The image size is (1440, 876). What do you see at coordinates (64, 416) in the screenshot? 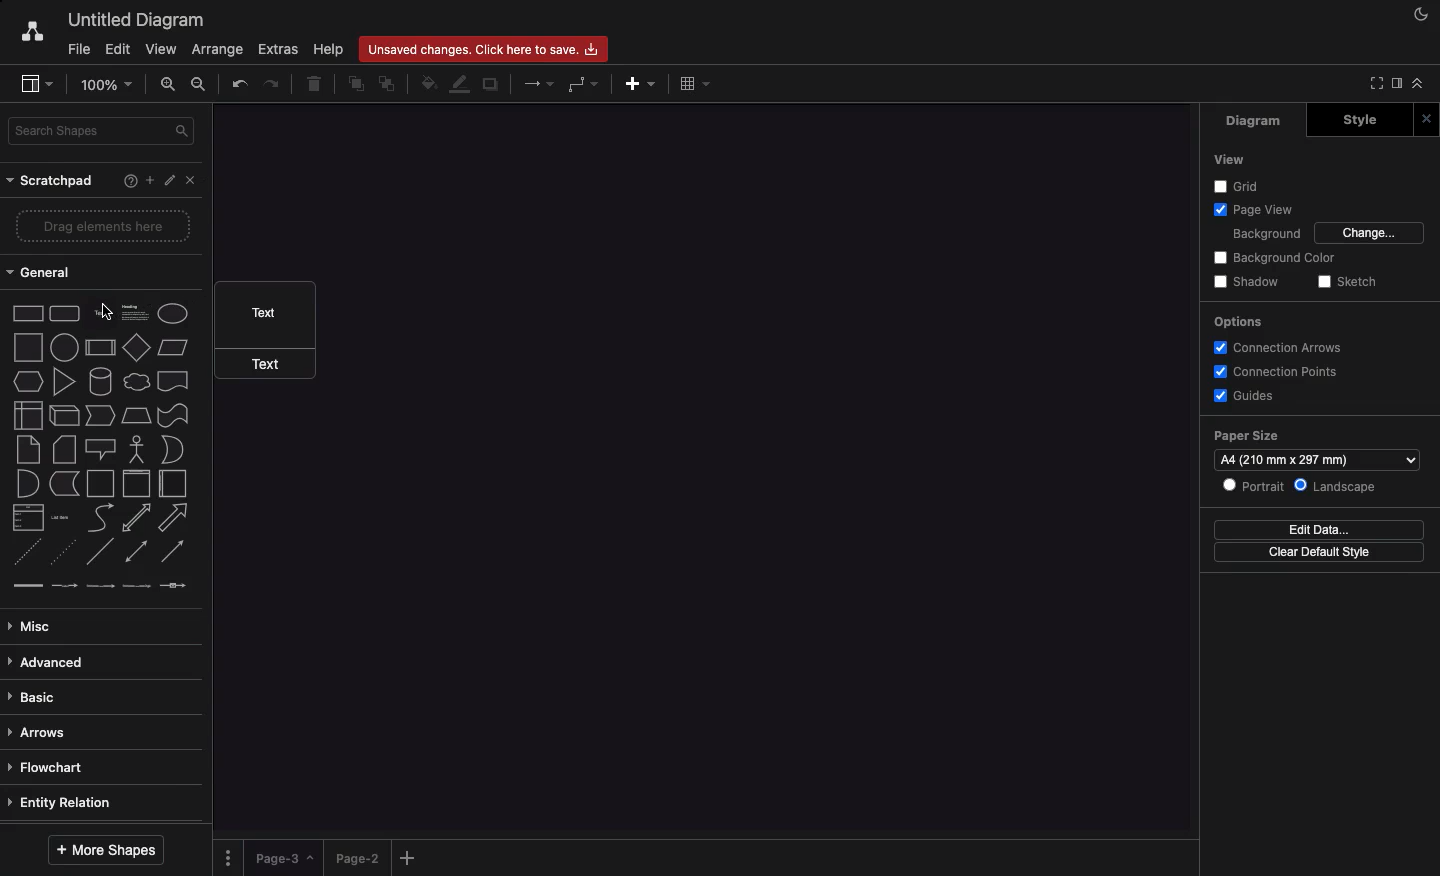
I see `cube` at bounding box center [64, 416].